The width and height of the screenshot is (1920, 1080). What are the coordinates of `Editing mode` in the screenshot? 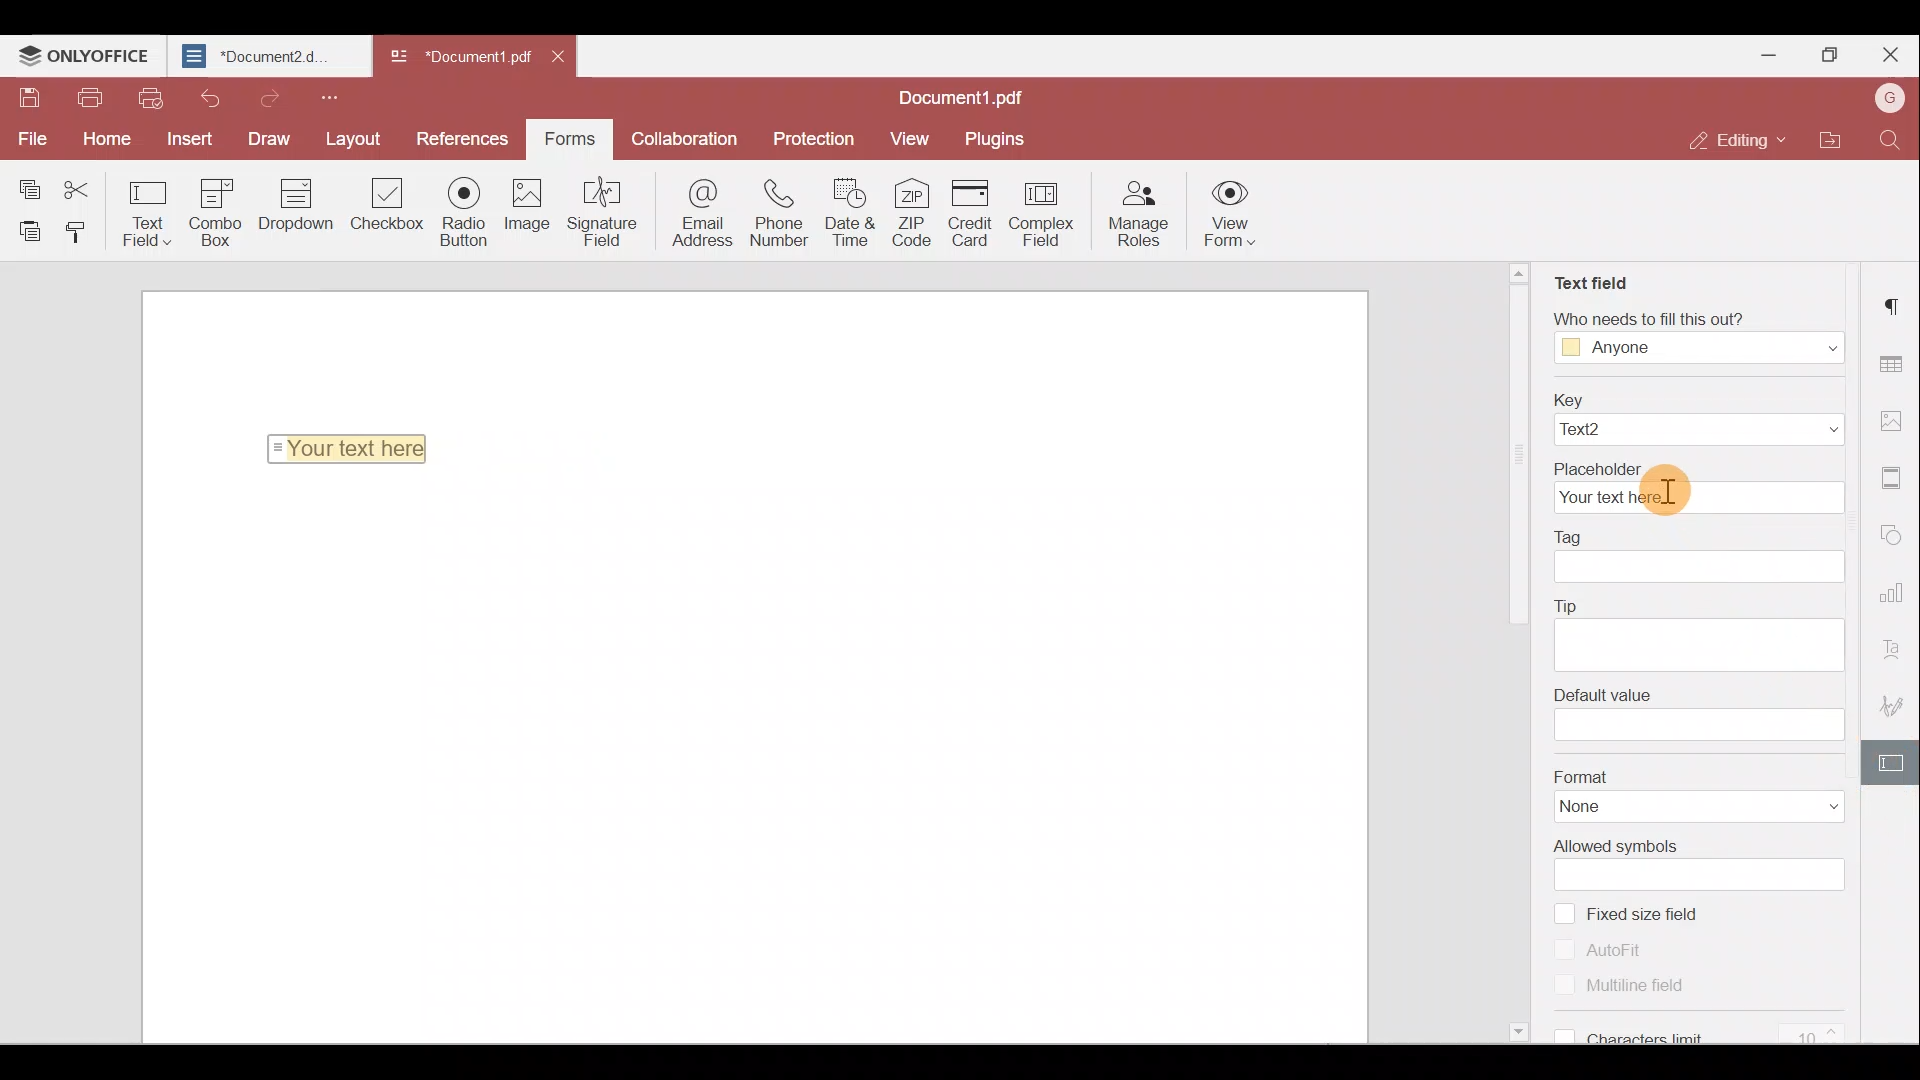 It's located at (1727, 142).